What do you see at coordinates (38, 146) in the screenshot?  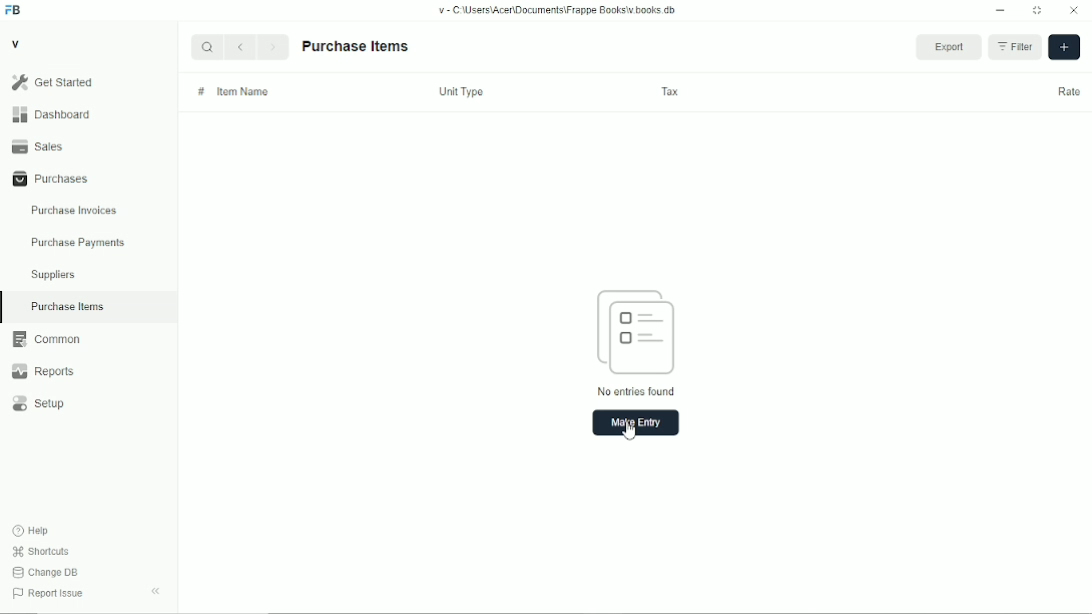 I see `sales` at bounding box center [38, 146].